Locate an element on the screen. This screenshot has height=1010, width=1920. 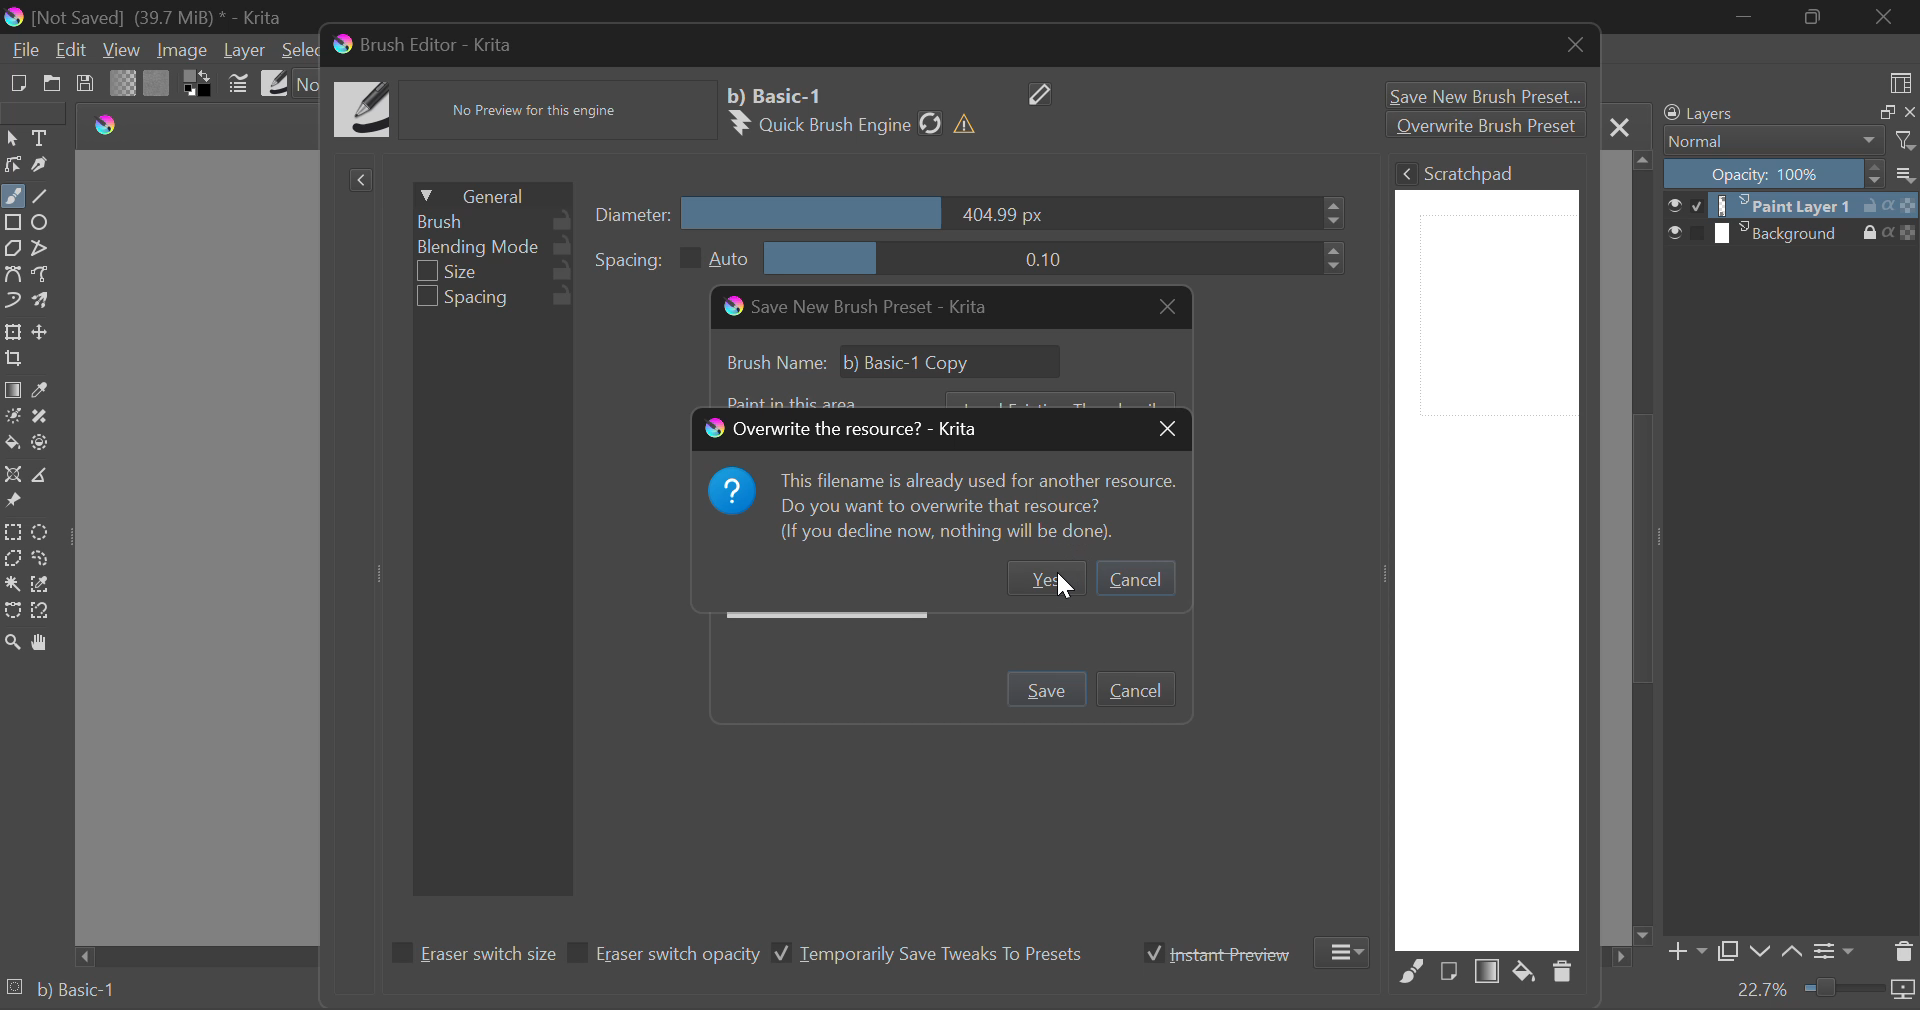
Circular Selection is located at coordinates (41, 532).